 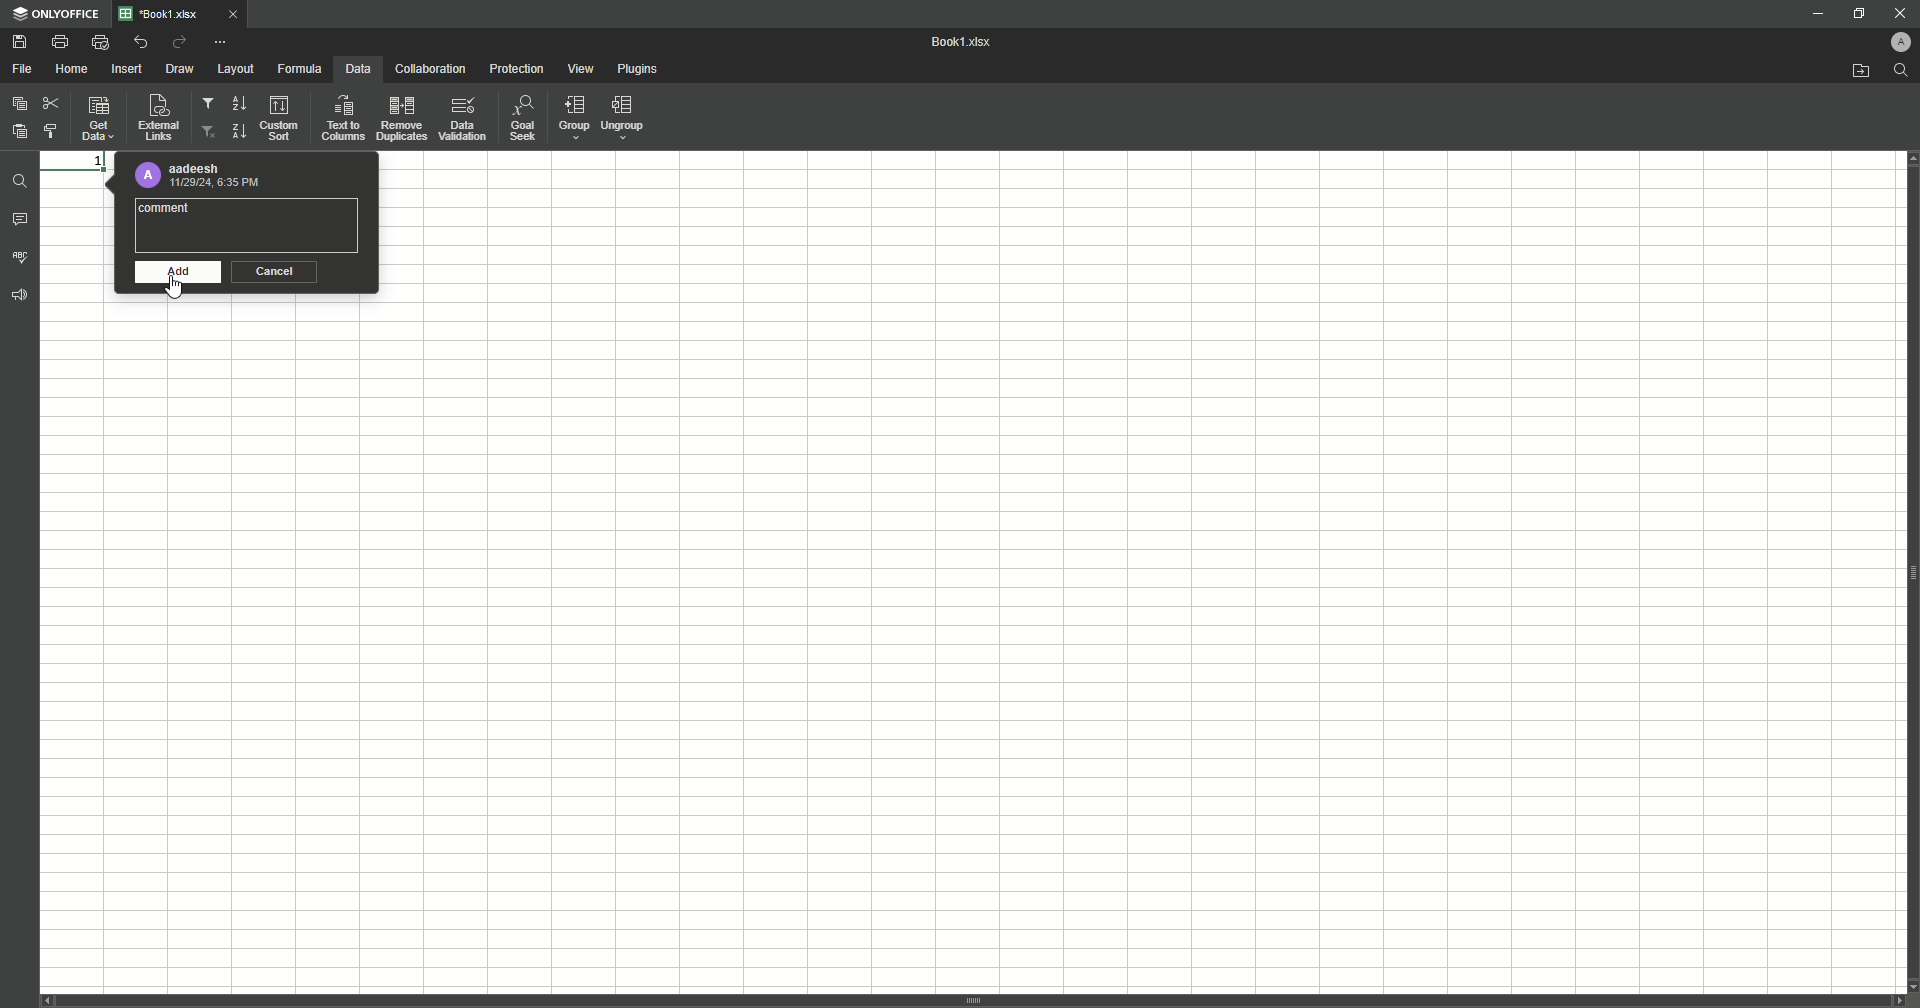 I want to click on comment, so click(x=169, y=208).